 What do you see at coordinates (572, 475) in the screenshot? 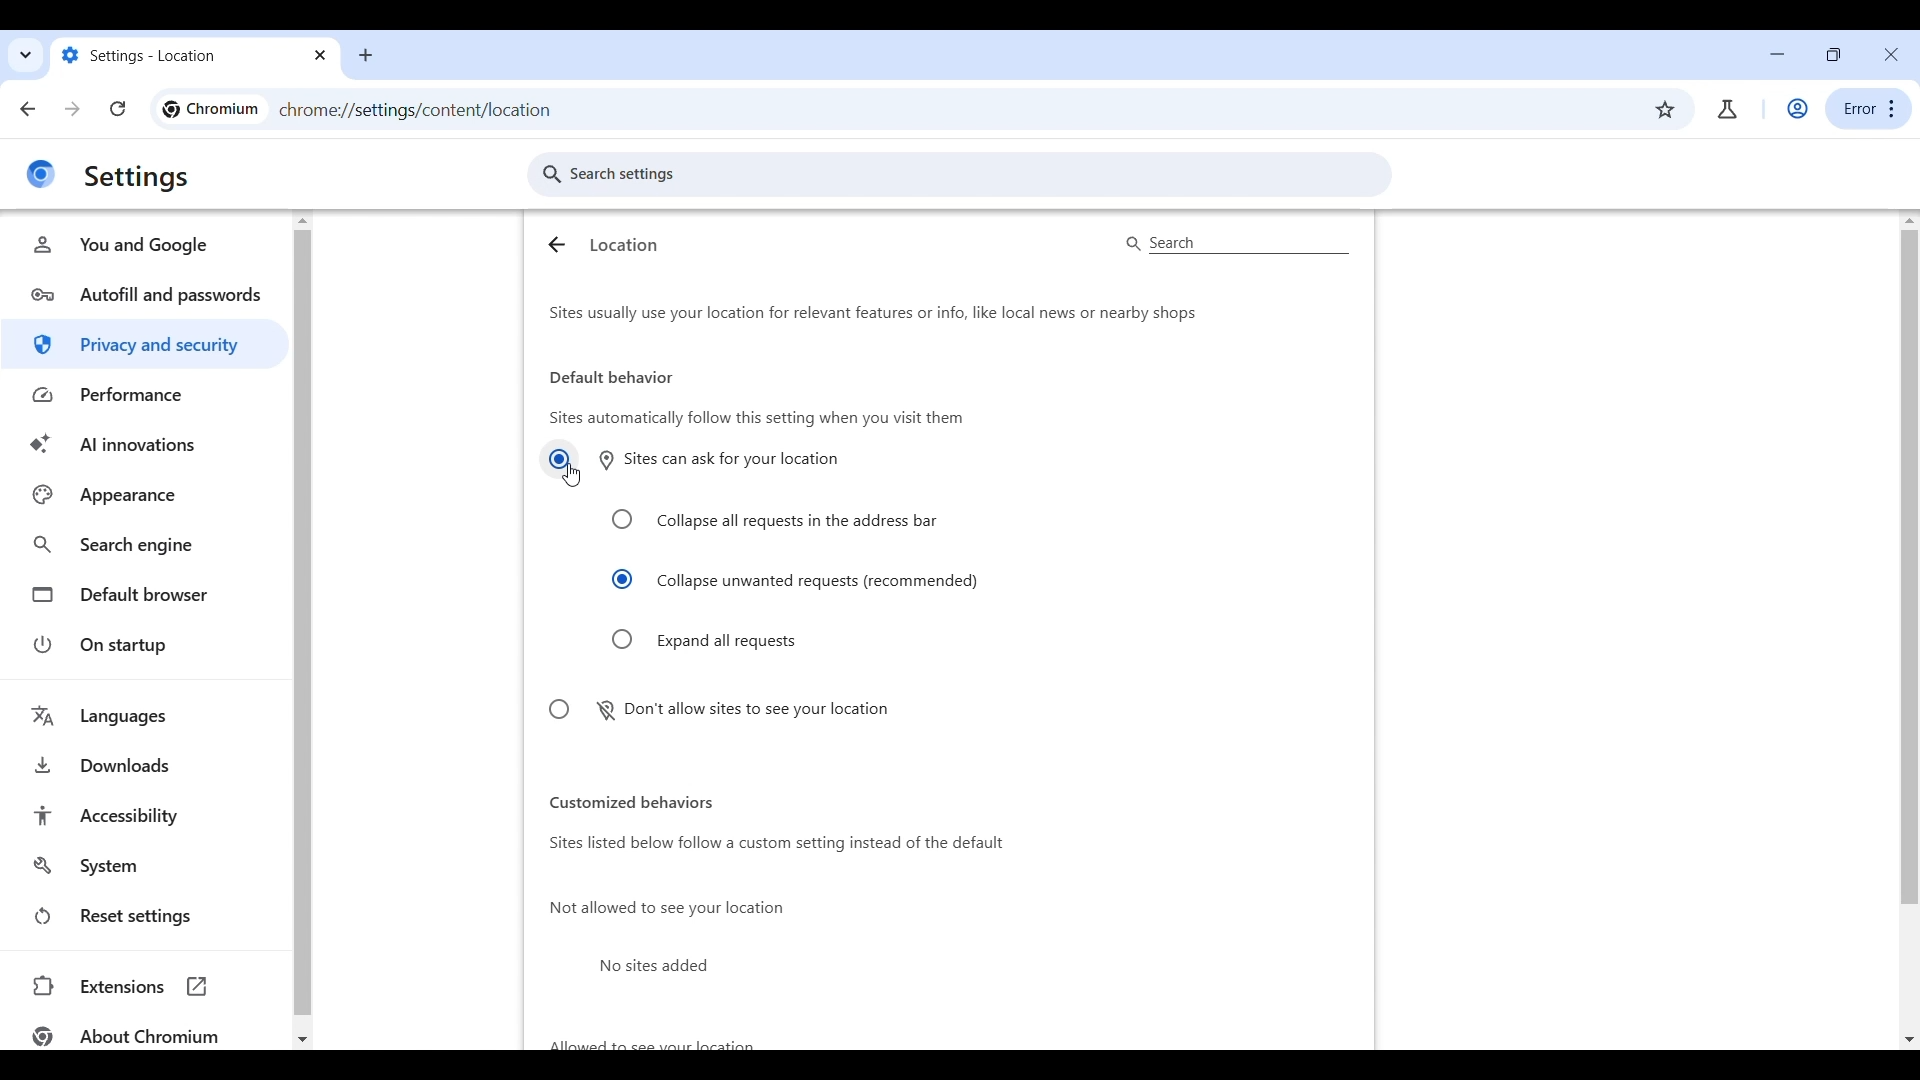
I see `Cursor ` at bounding box center [572, 475].